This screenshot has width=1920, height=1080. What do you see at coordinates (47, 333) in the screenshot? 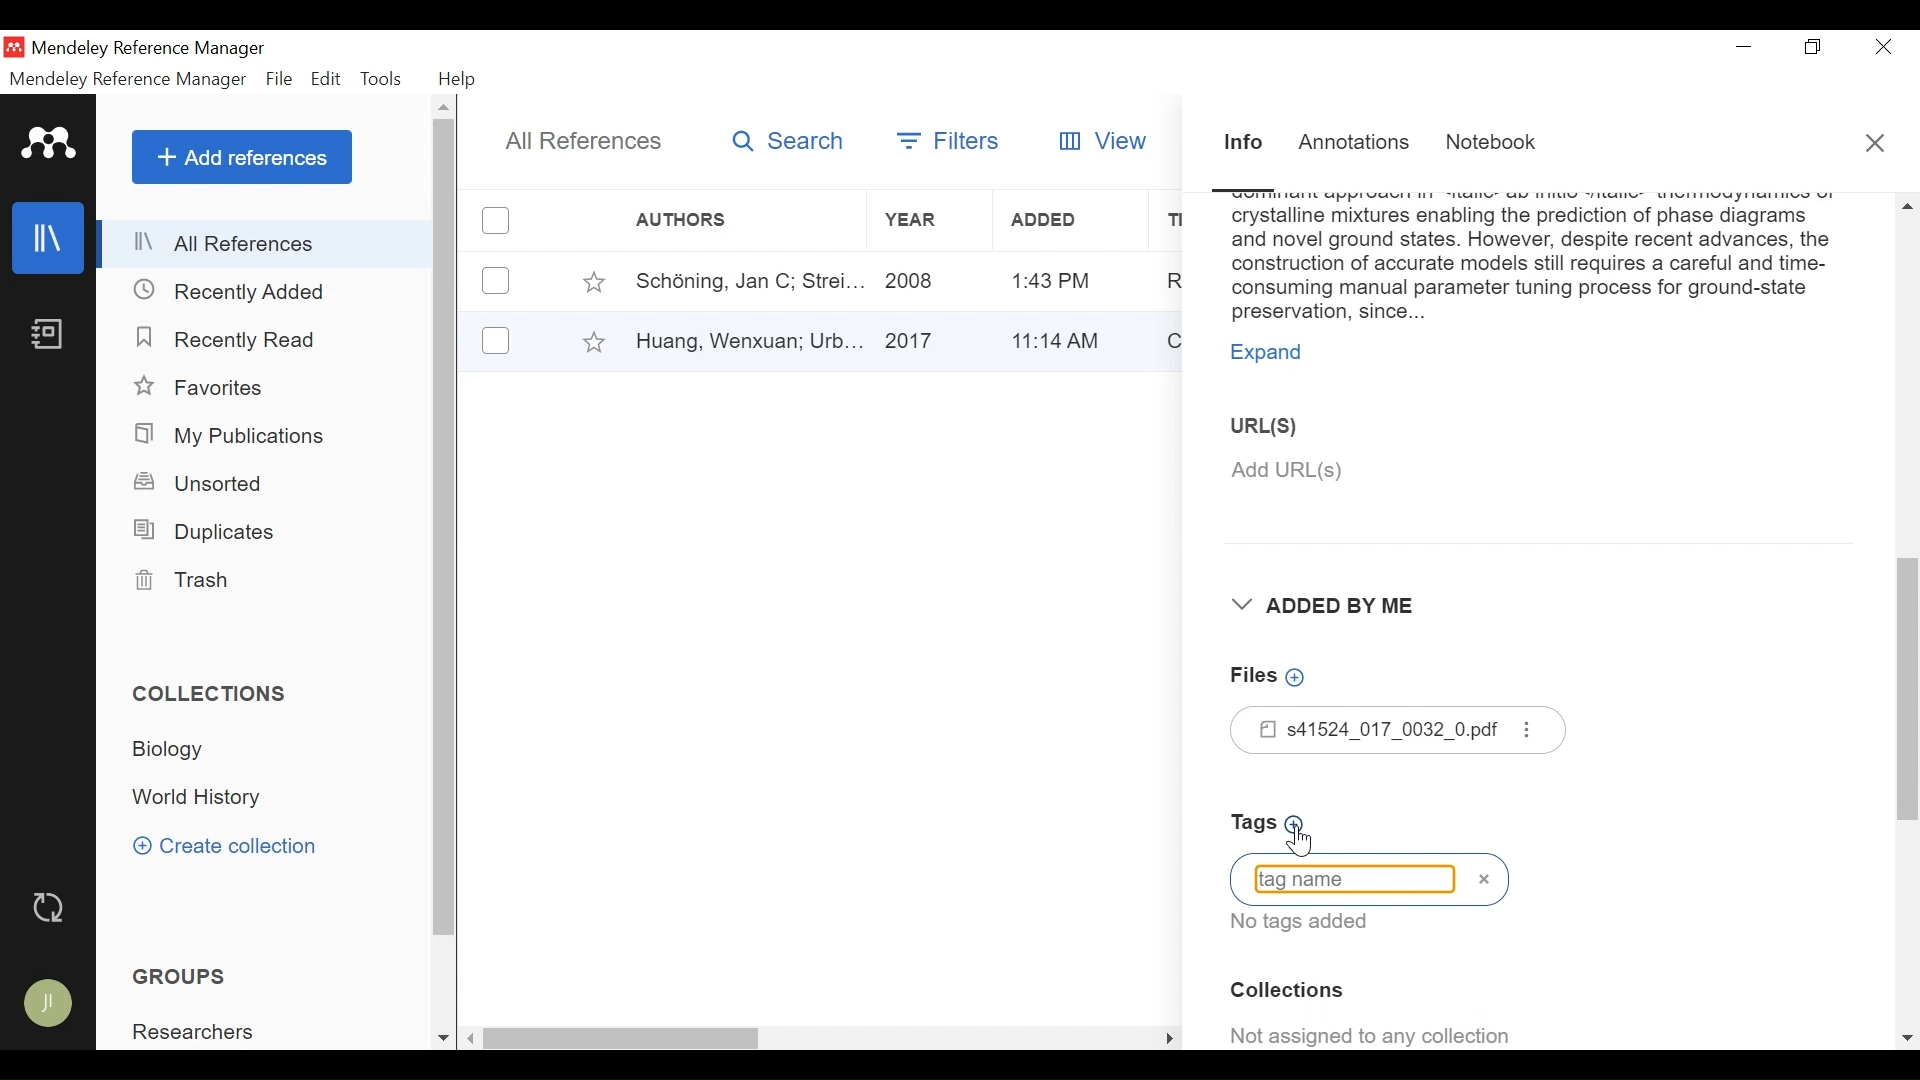
I see `Notebook` at bounding box center [47, 333].